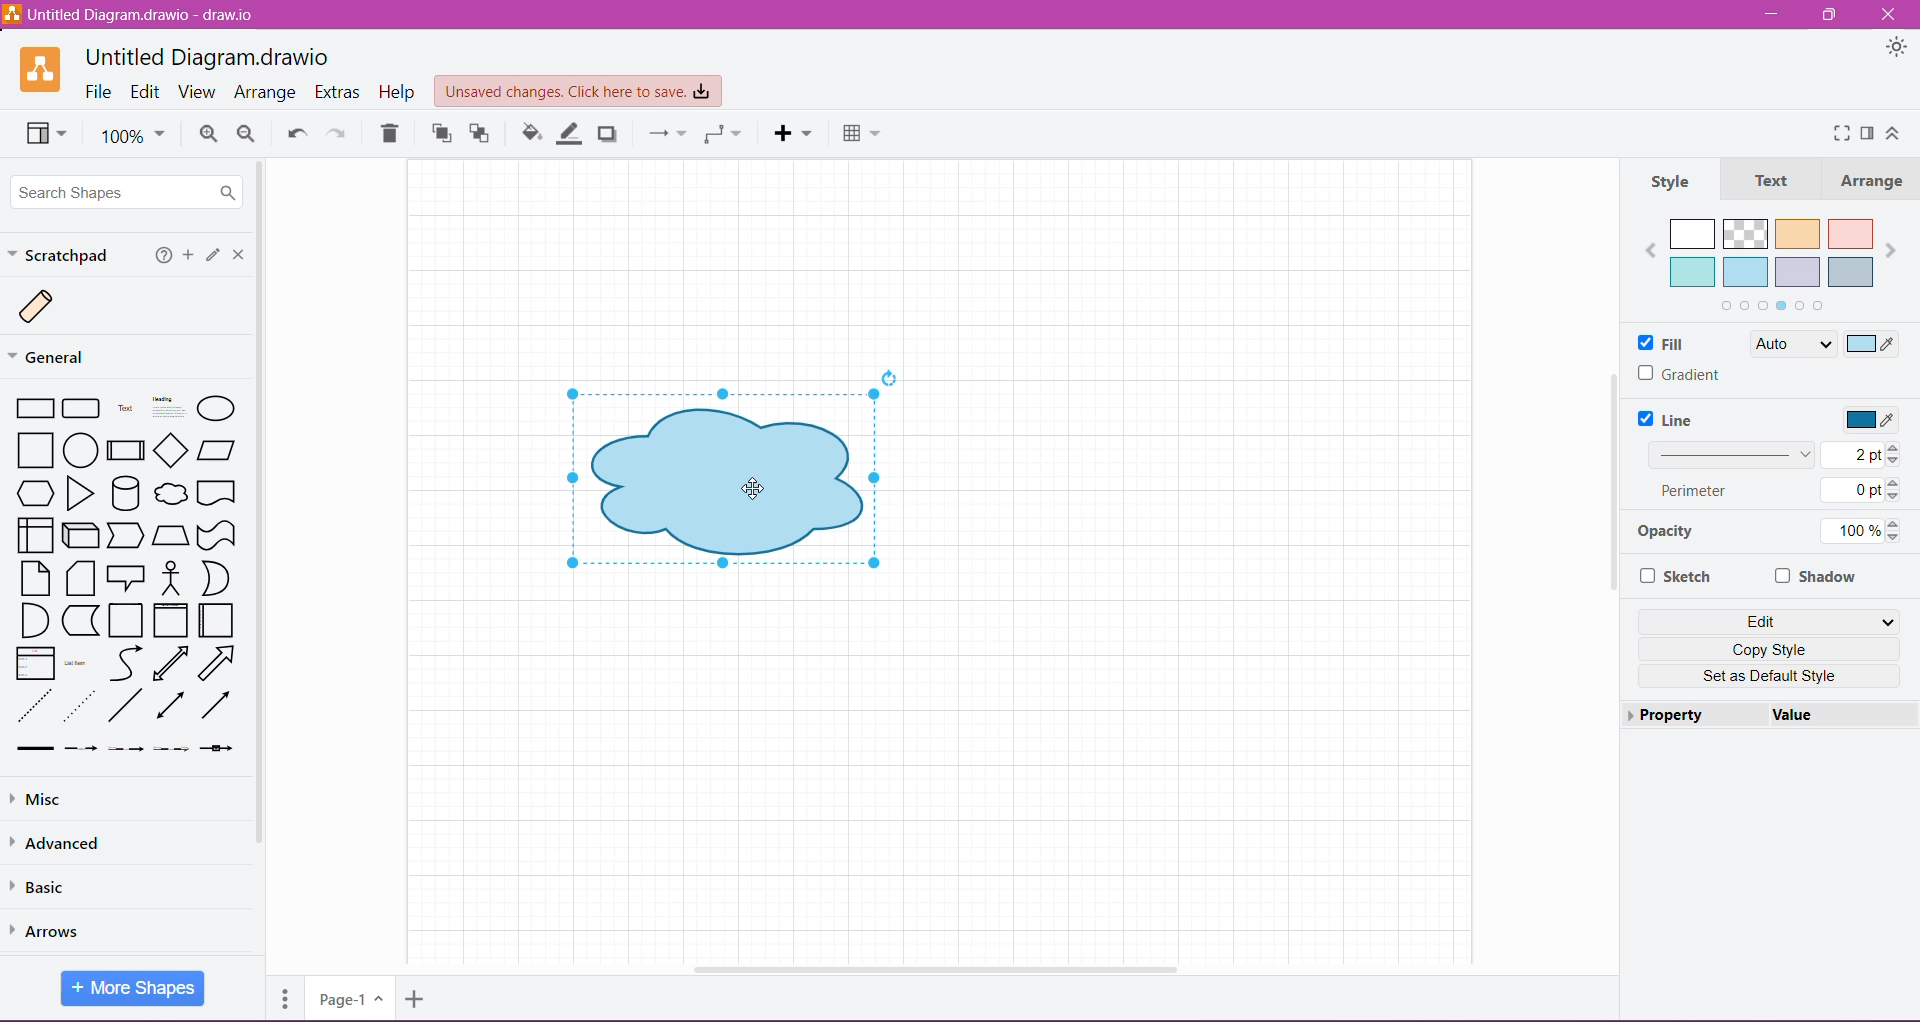 The height and width of the screenshot is (1022, 1920). Describe the element at coordinates (58, 356) in the screenshot. I see `General` at that location.